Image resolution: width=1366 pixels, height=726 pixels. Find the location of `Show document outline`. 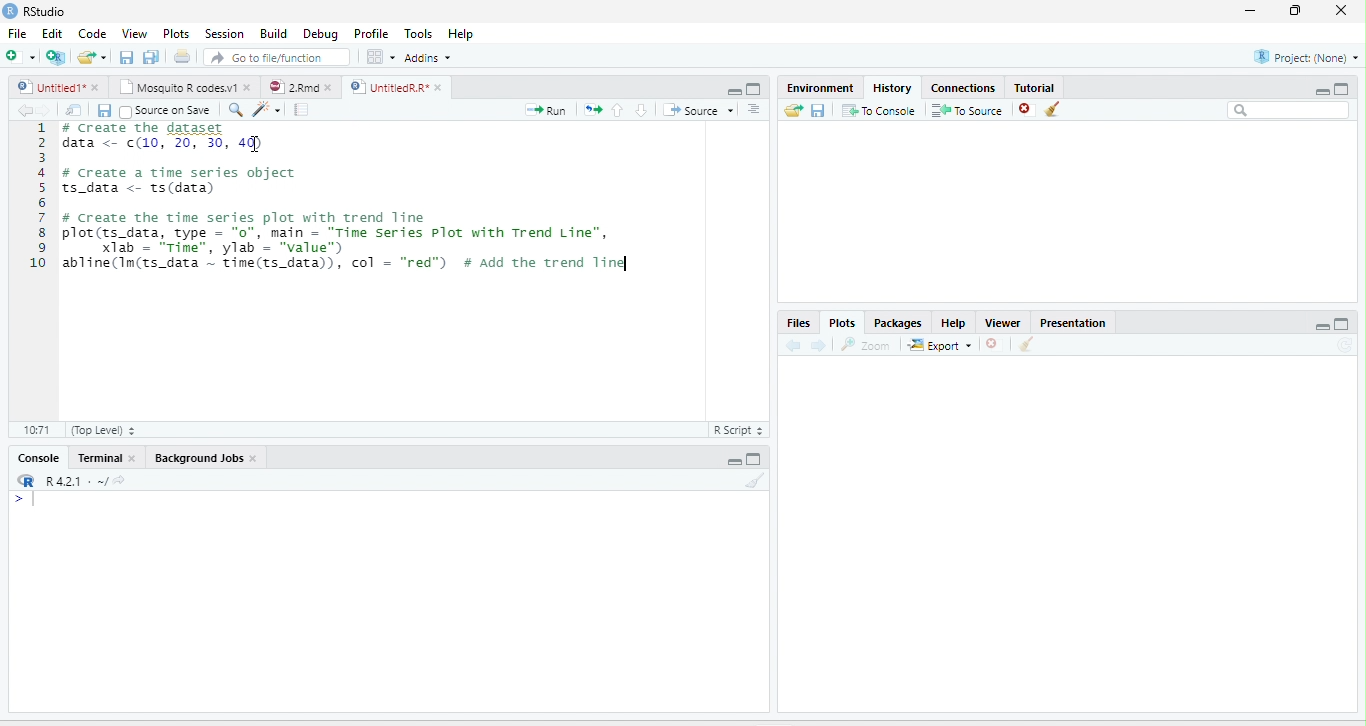

Show document outline is located at coordinates (754, 109).